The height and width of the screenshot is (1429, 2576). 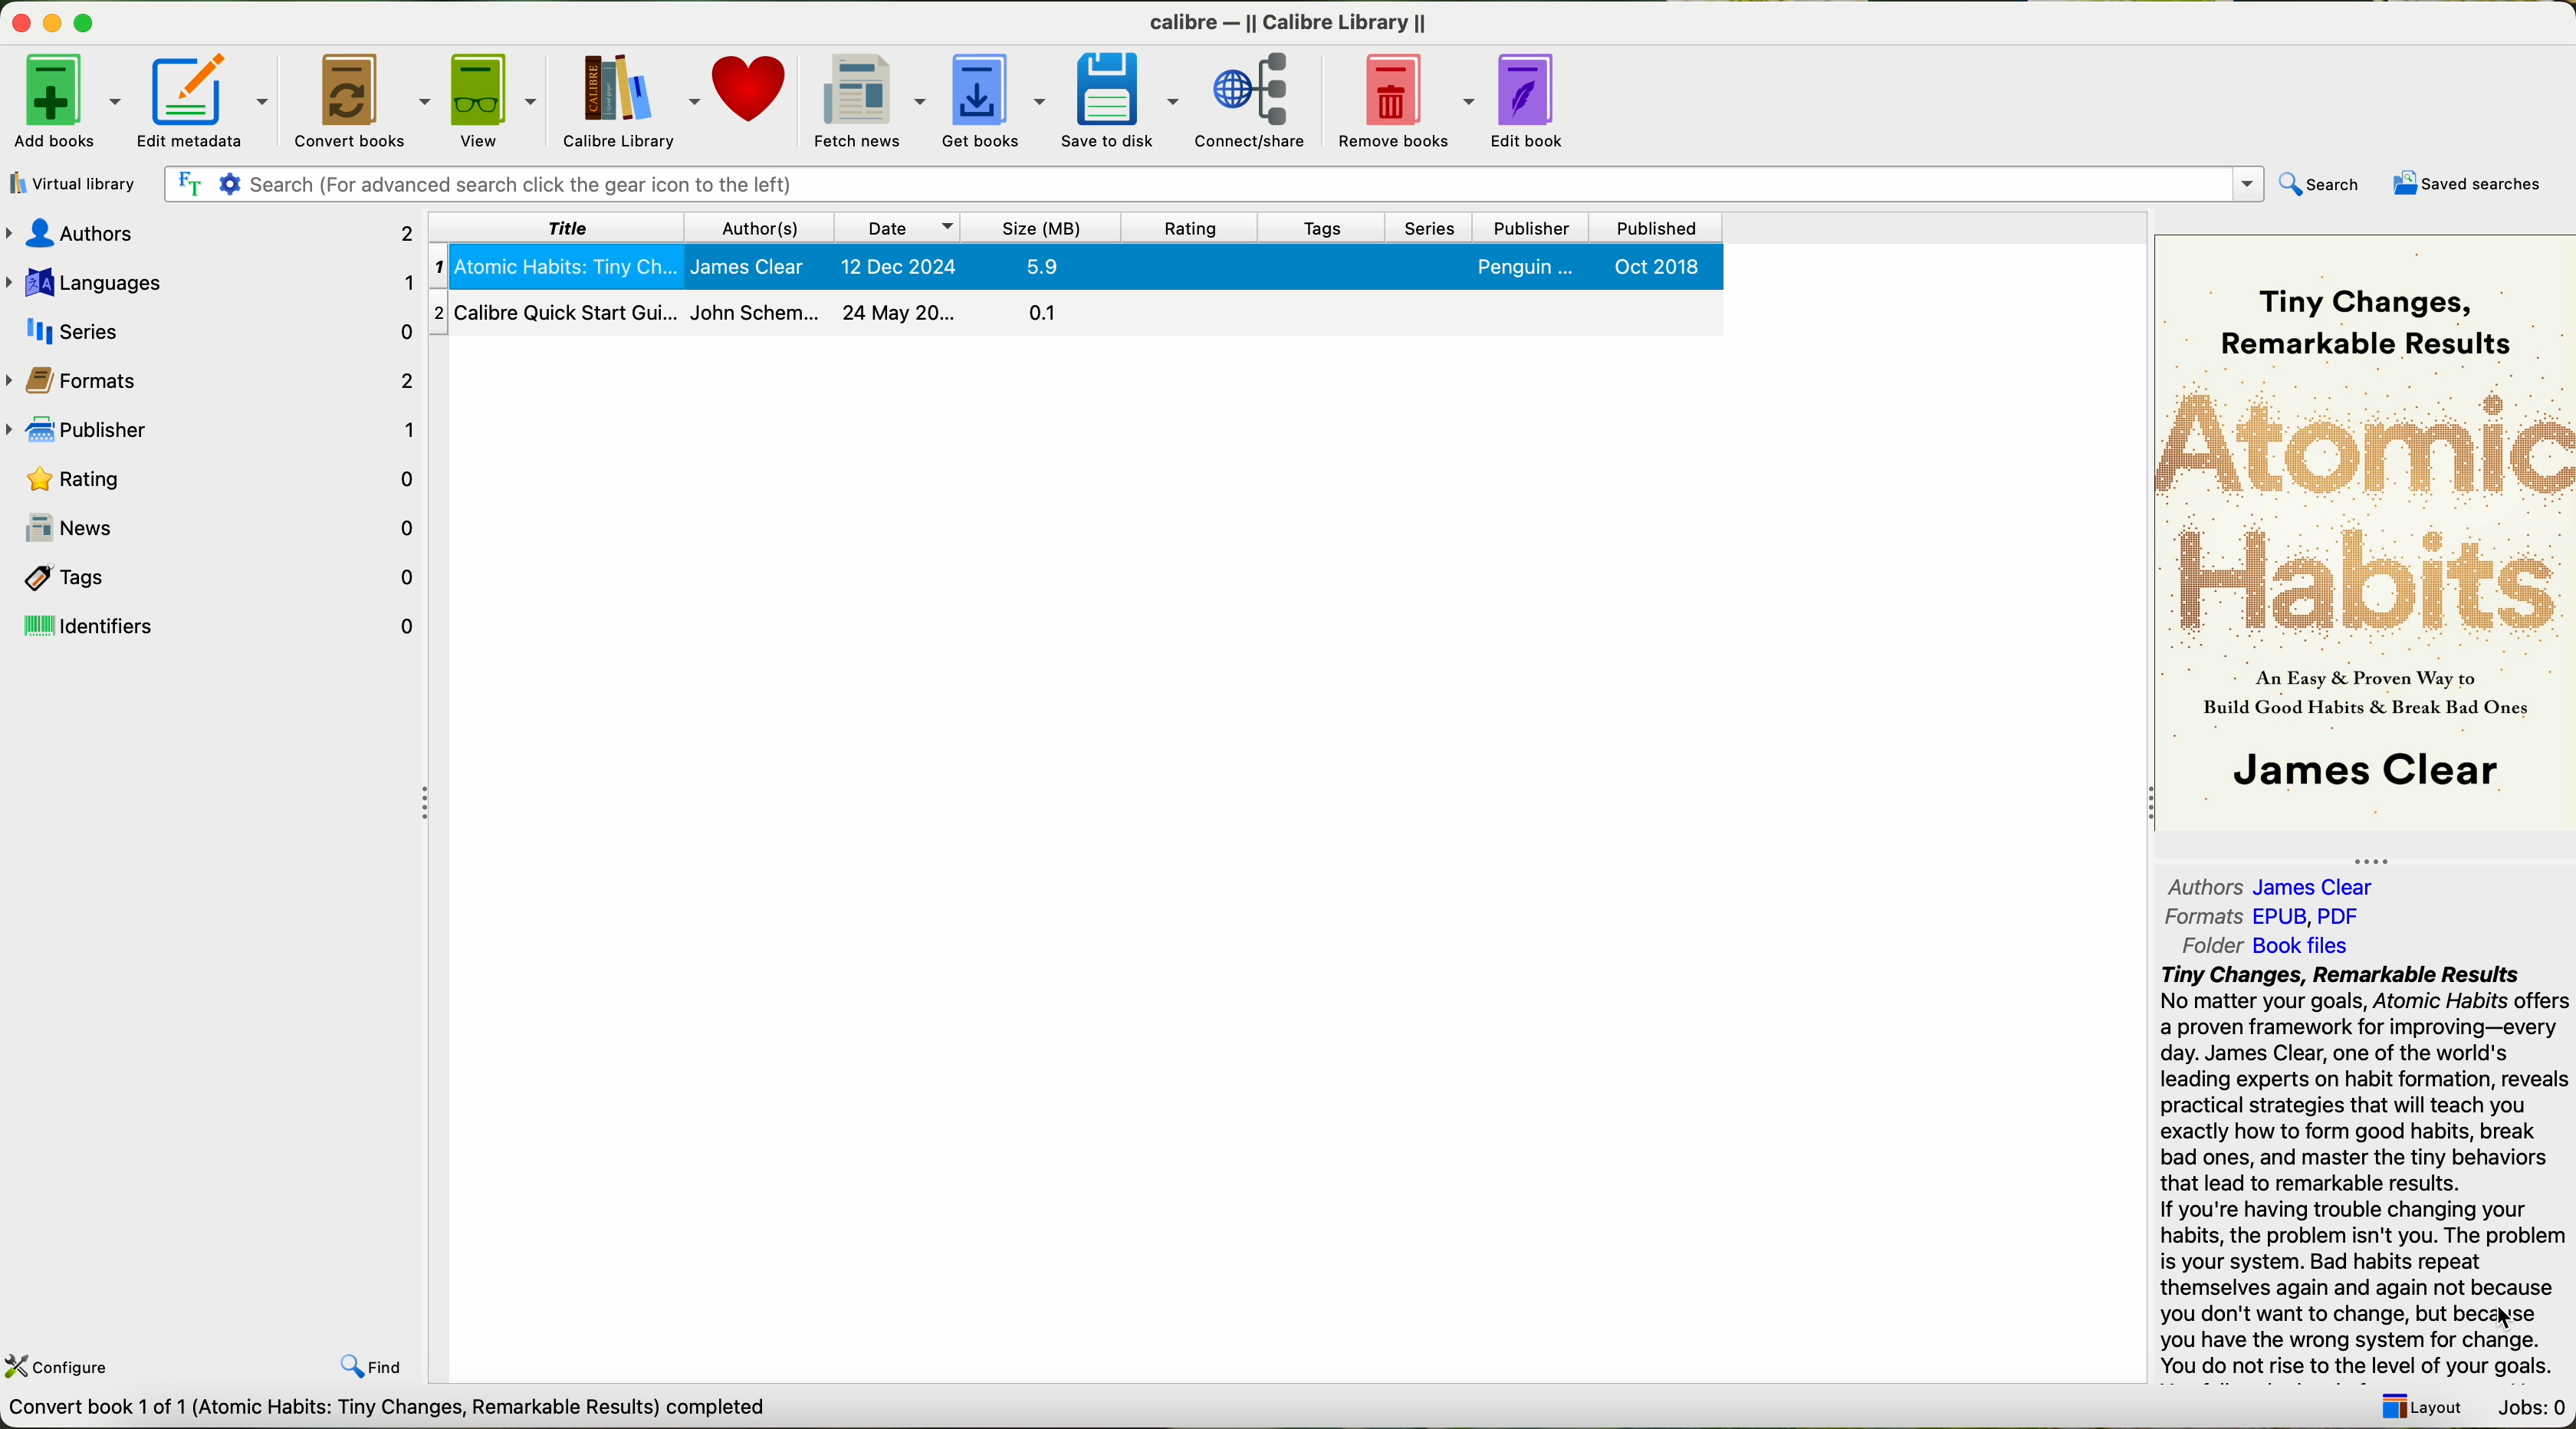 I want to click on saved searches, so click(x=2466, y=183).